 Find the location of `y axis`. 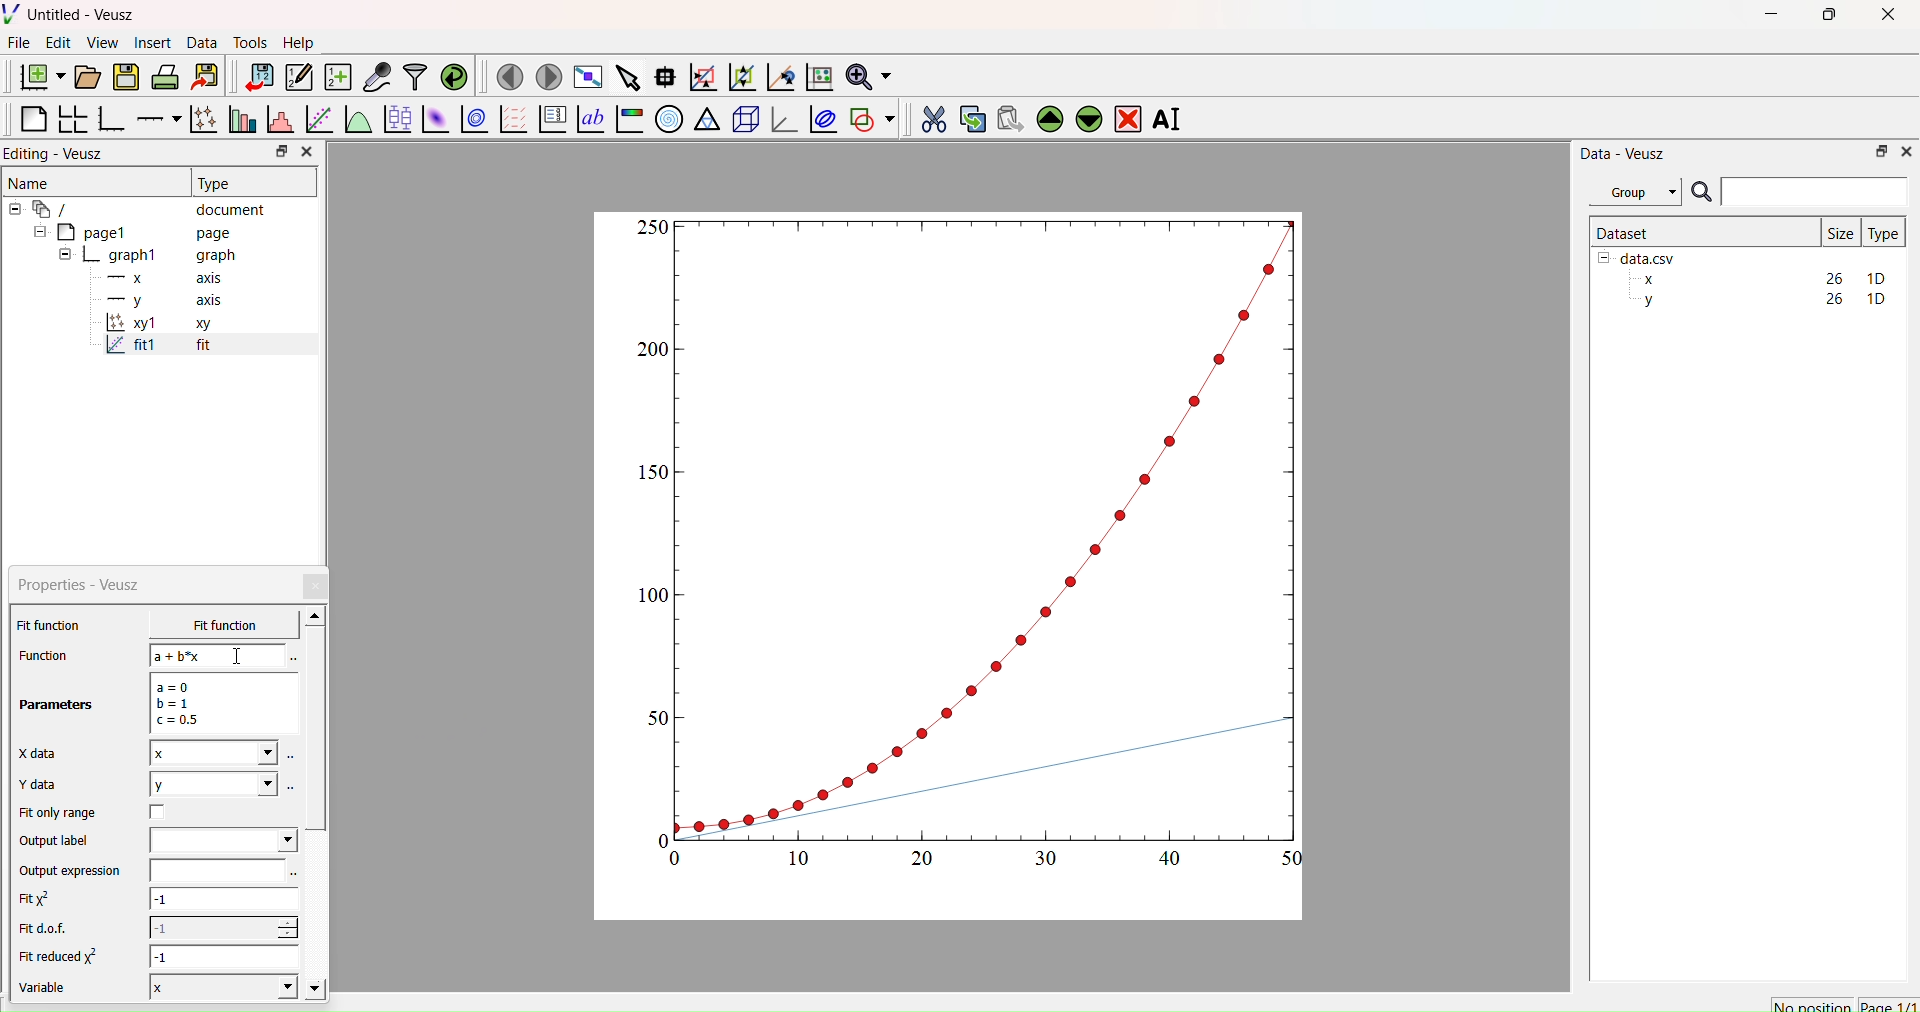

y axis is located at coordinates (153, 300).